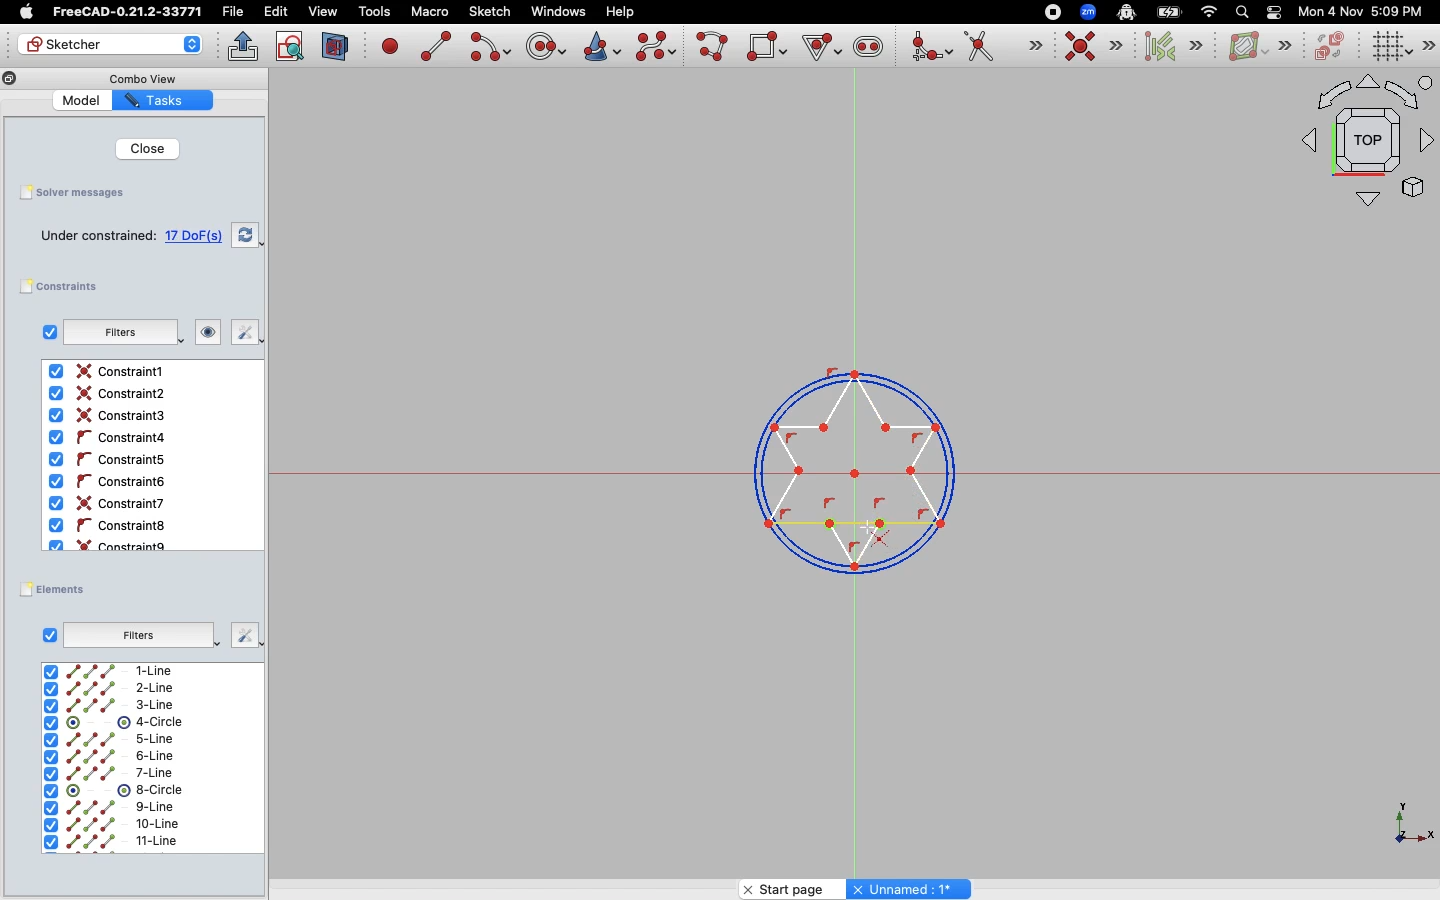 This screenshot has height=900, width=1440. What do you see at coordinates (323, 11) in the screenshot?
I see `view` at bounding box center [323, 11].